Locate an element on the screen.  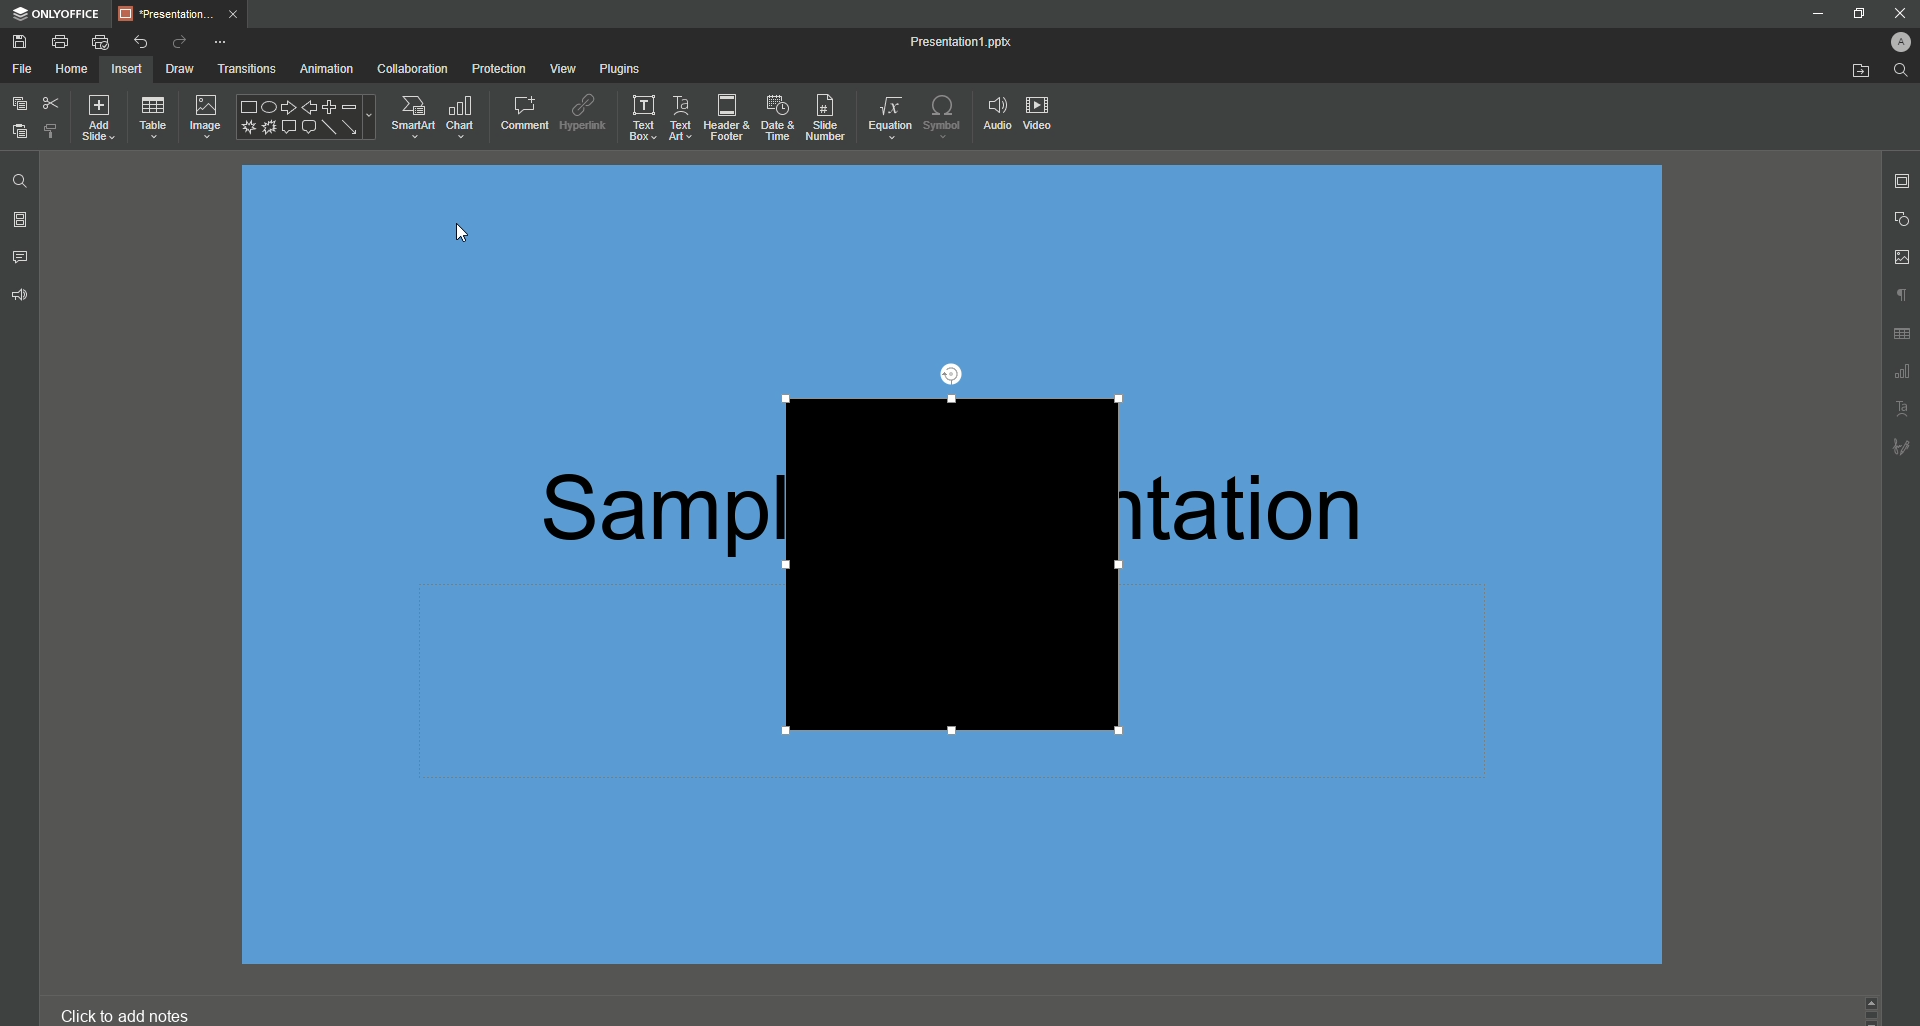
Video is located at coordinates (1044, 117).